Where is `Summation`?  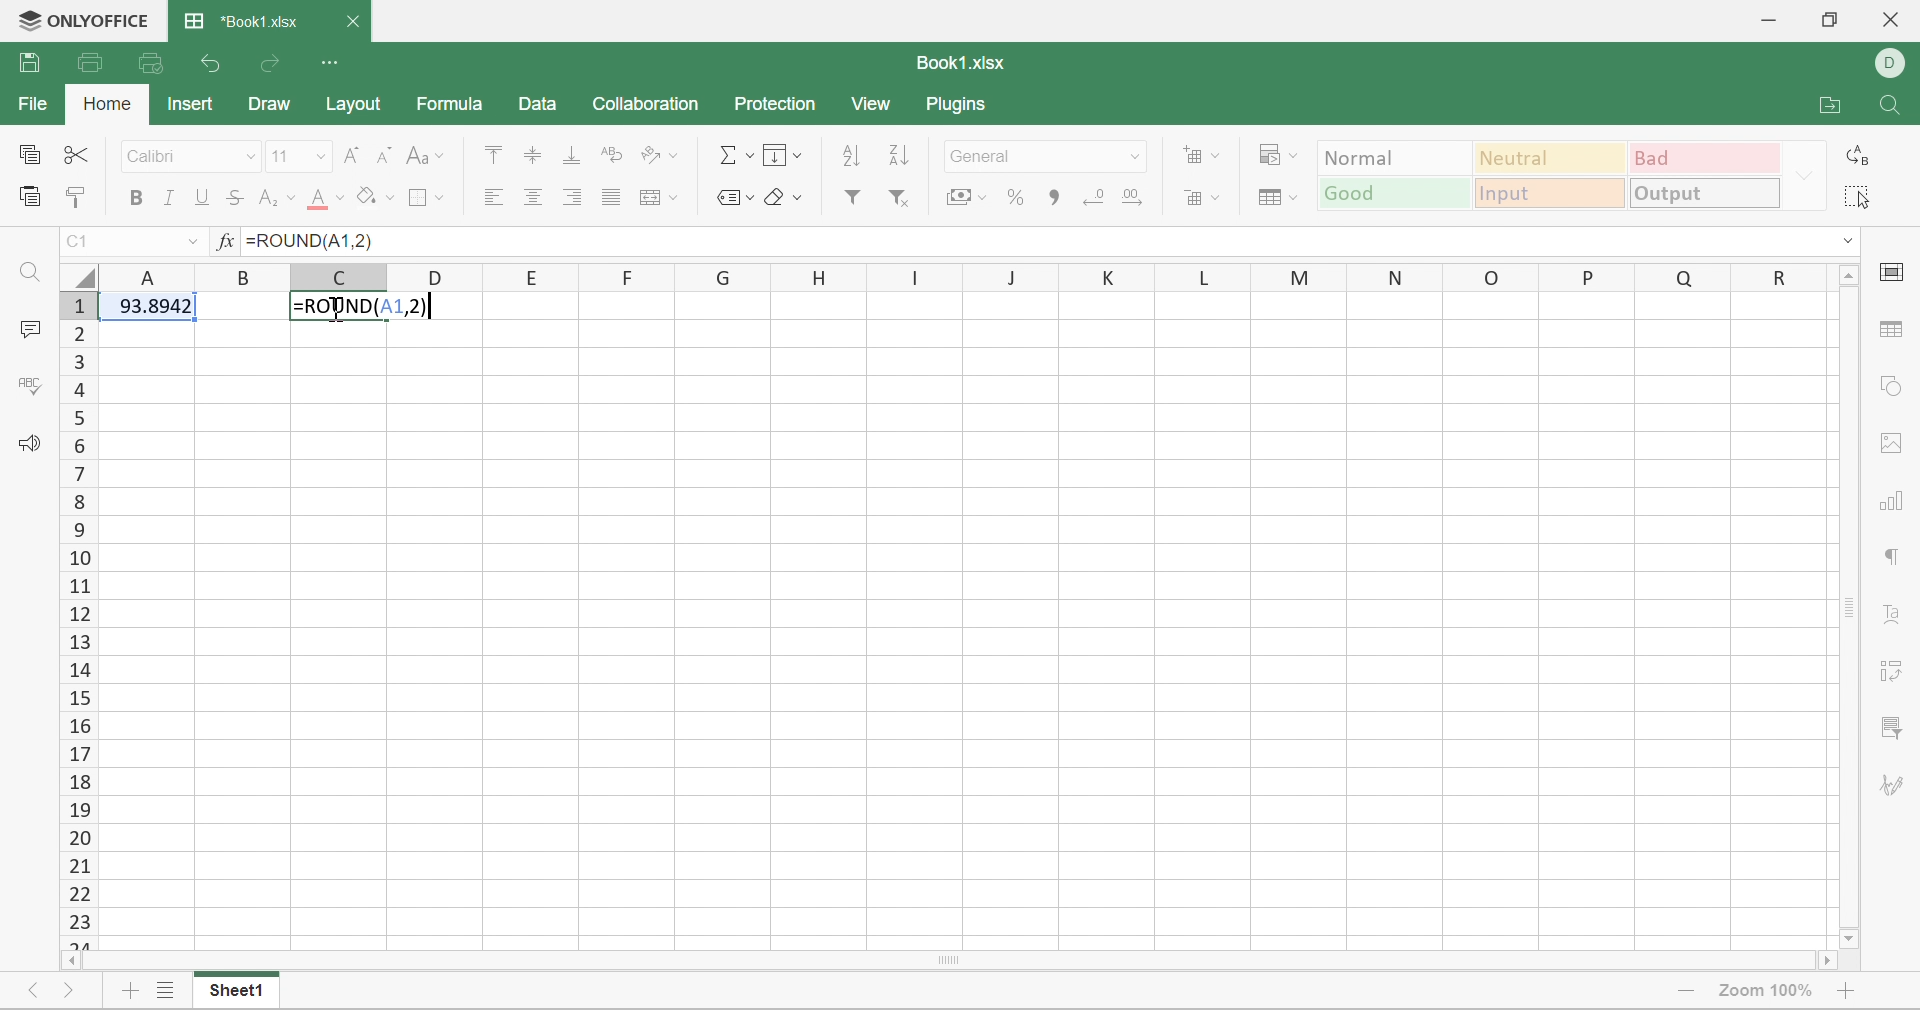
Summation is located at coordinates (736, 154).